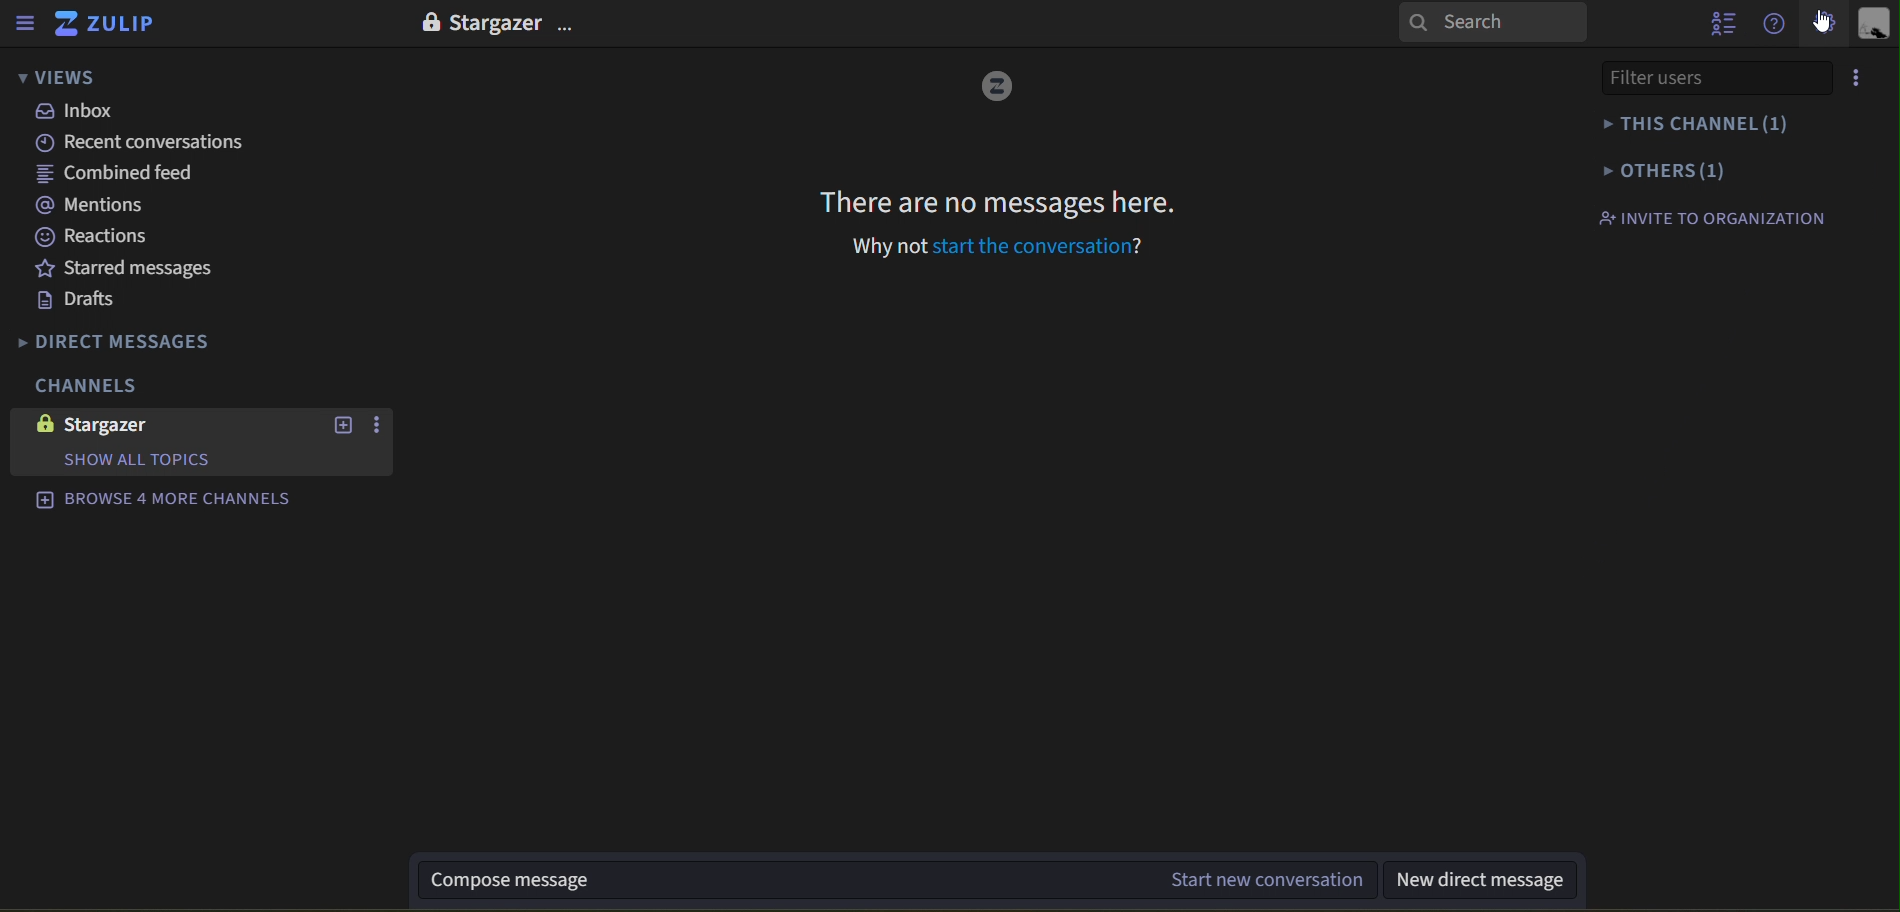 This screenshot has height=912, width=1900. I want to click on start the conversation?, so click(1044, 249).